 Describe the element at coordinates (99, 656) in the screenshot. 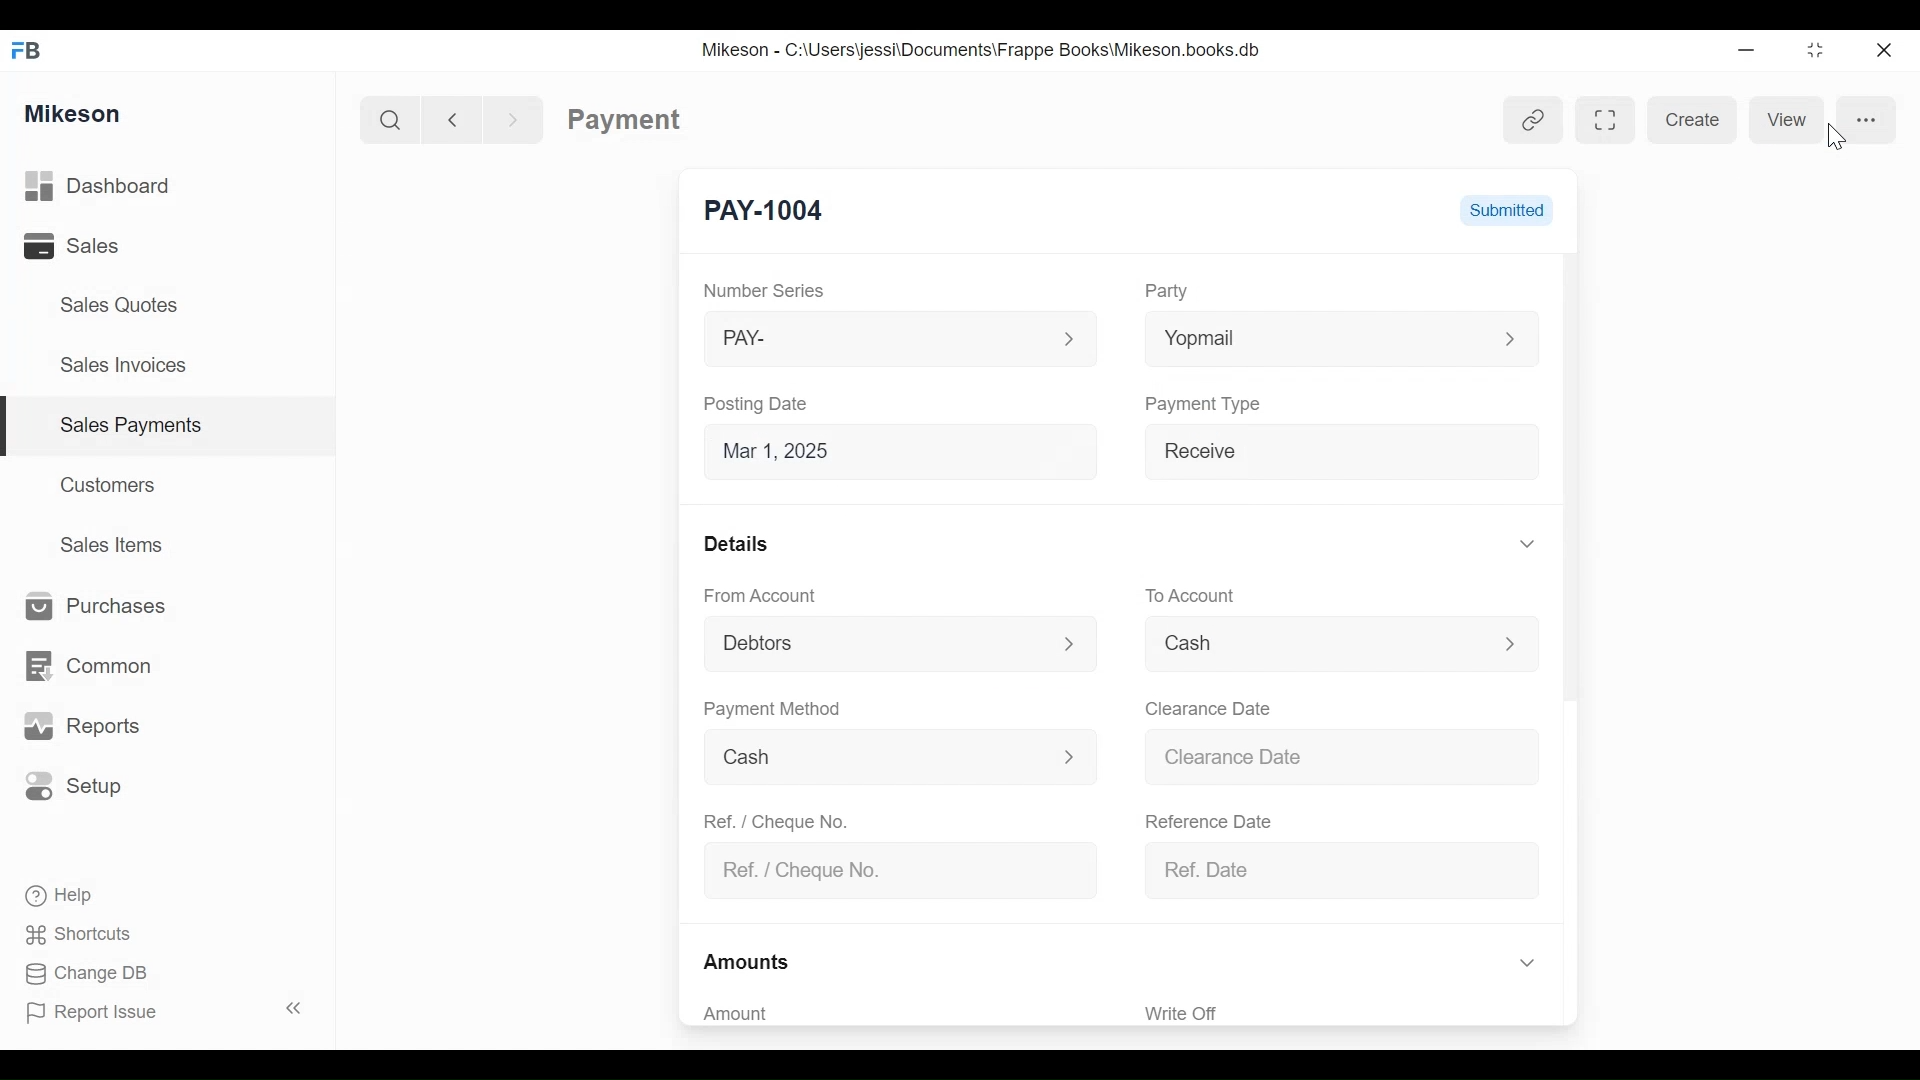

I see `Common` at that location.